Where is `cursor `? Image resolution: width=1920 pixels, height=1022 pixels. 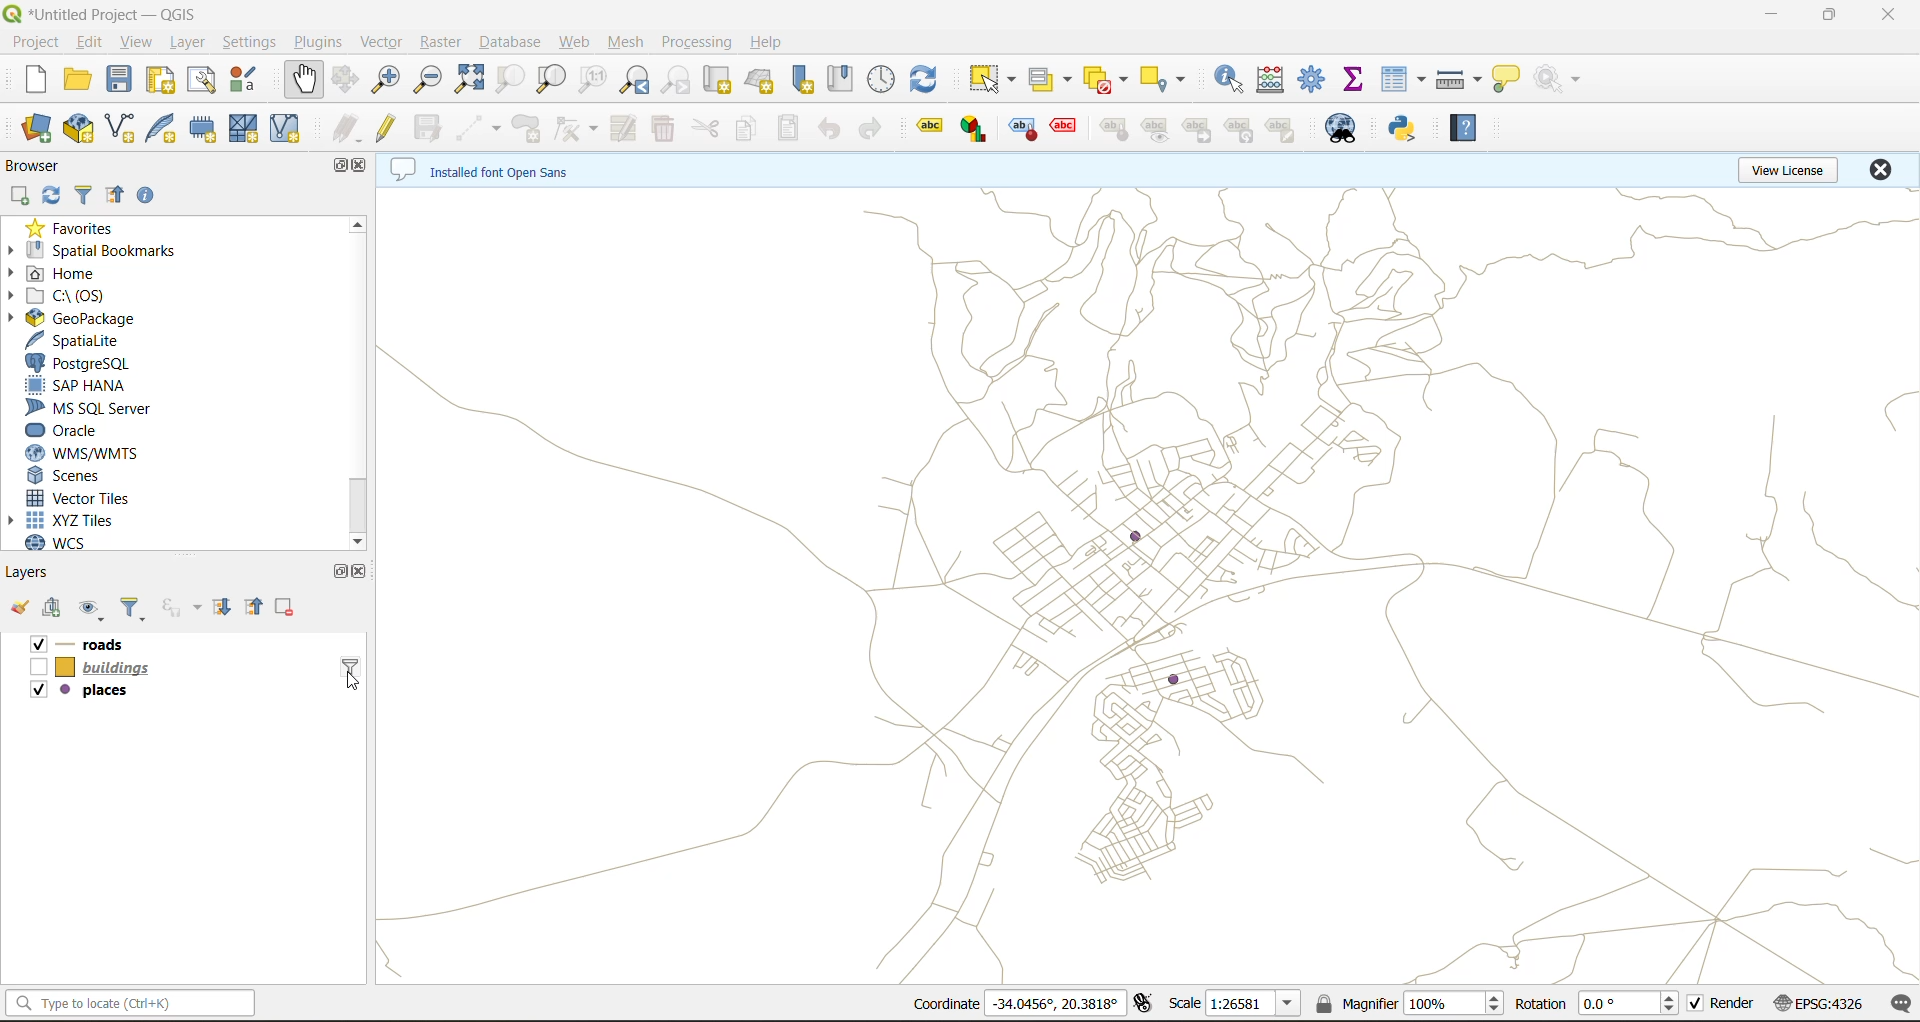 cursor  is located at coordinates (349, 683).